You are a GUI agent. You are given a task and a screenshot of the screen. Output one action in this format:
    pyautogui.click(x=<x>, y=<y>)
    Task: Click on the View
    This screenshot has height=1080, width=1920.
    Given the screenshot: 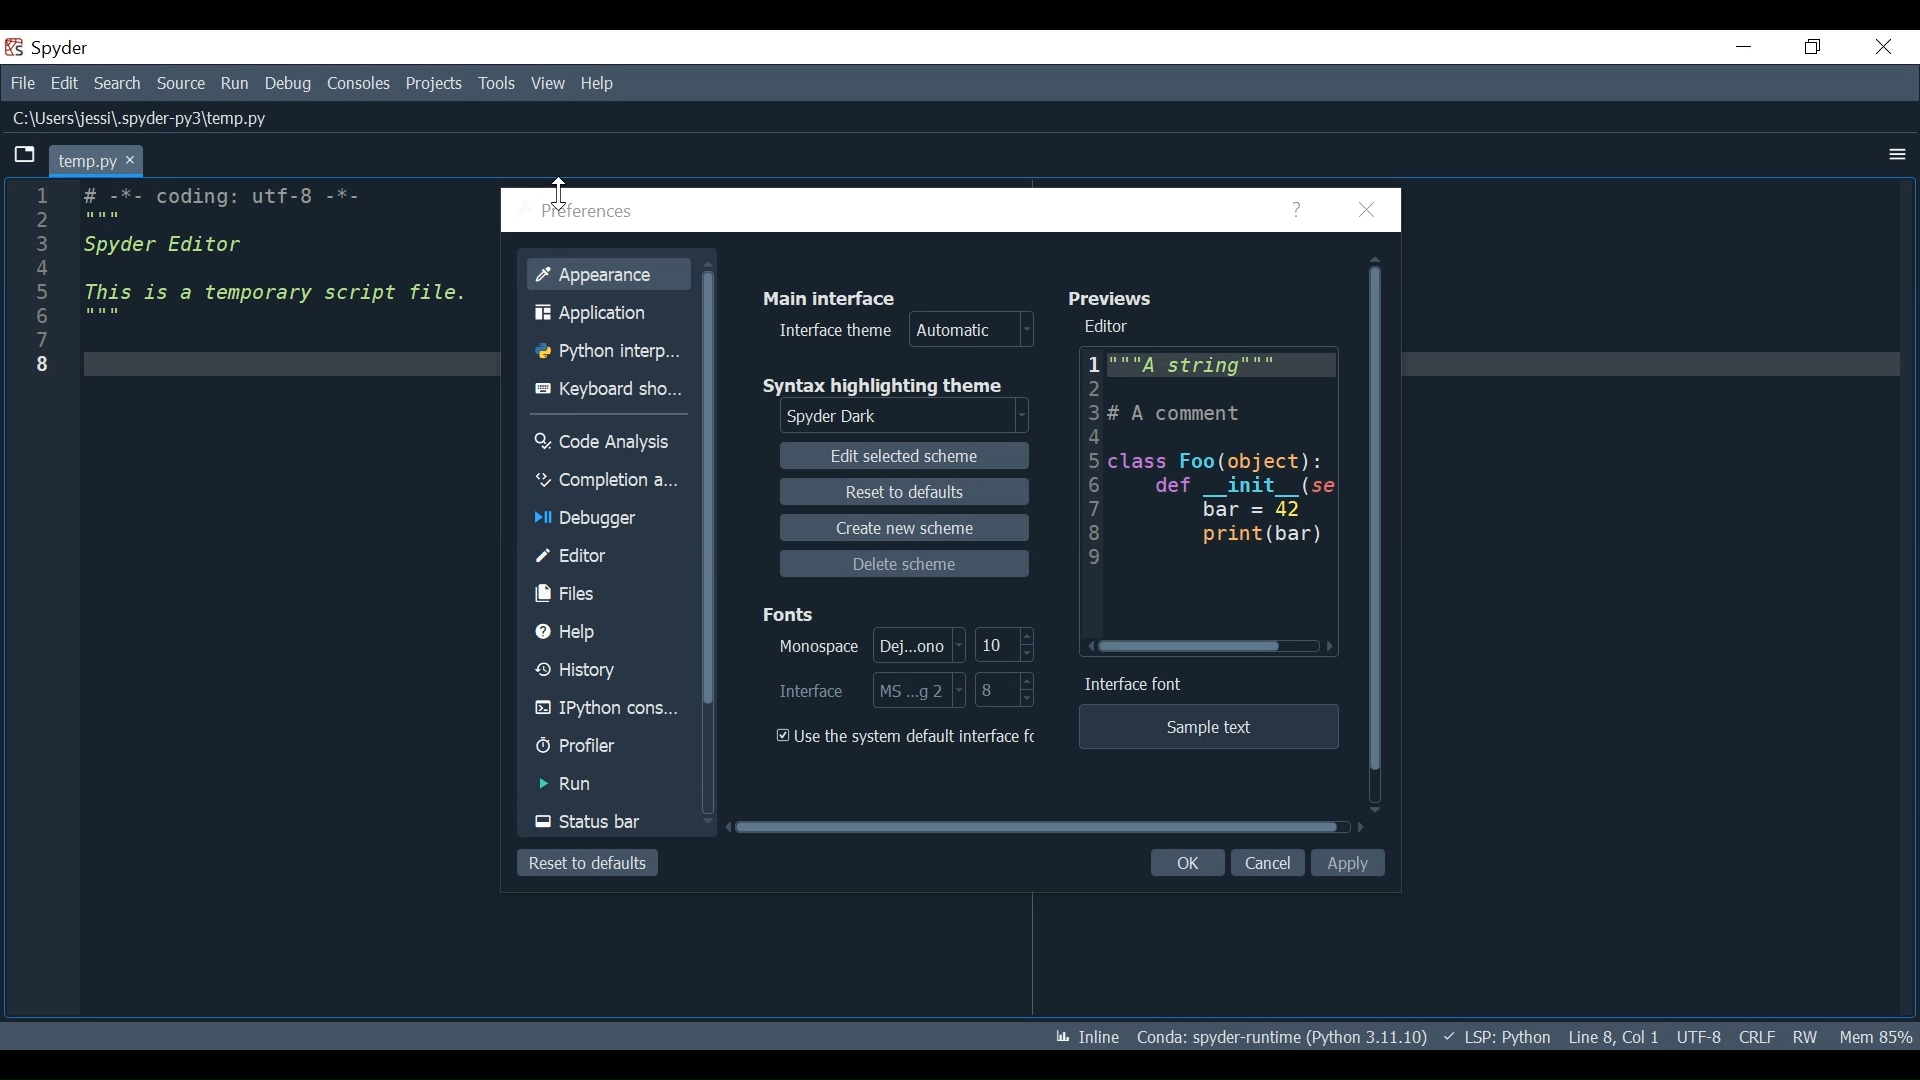 What is the action you would take?
    pyautogui.click(x=547, y=84)
    